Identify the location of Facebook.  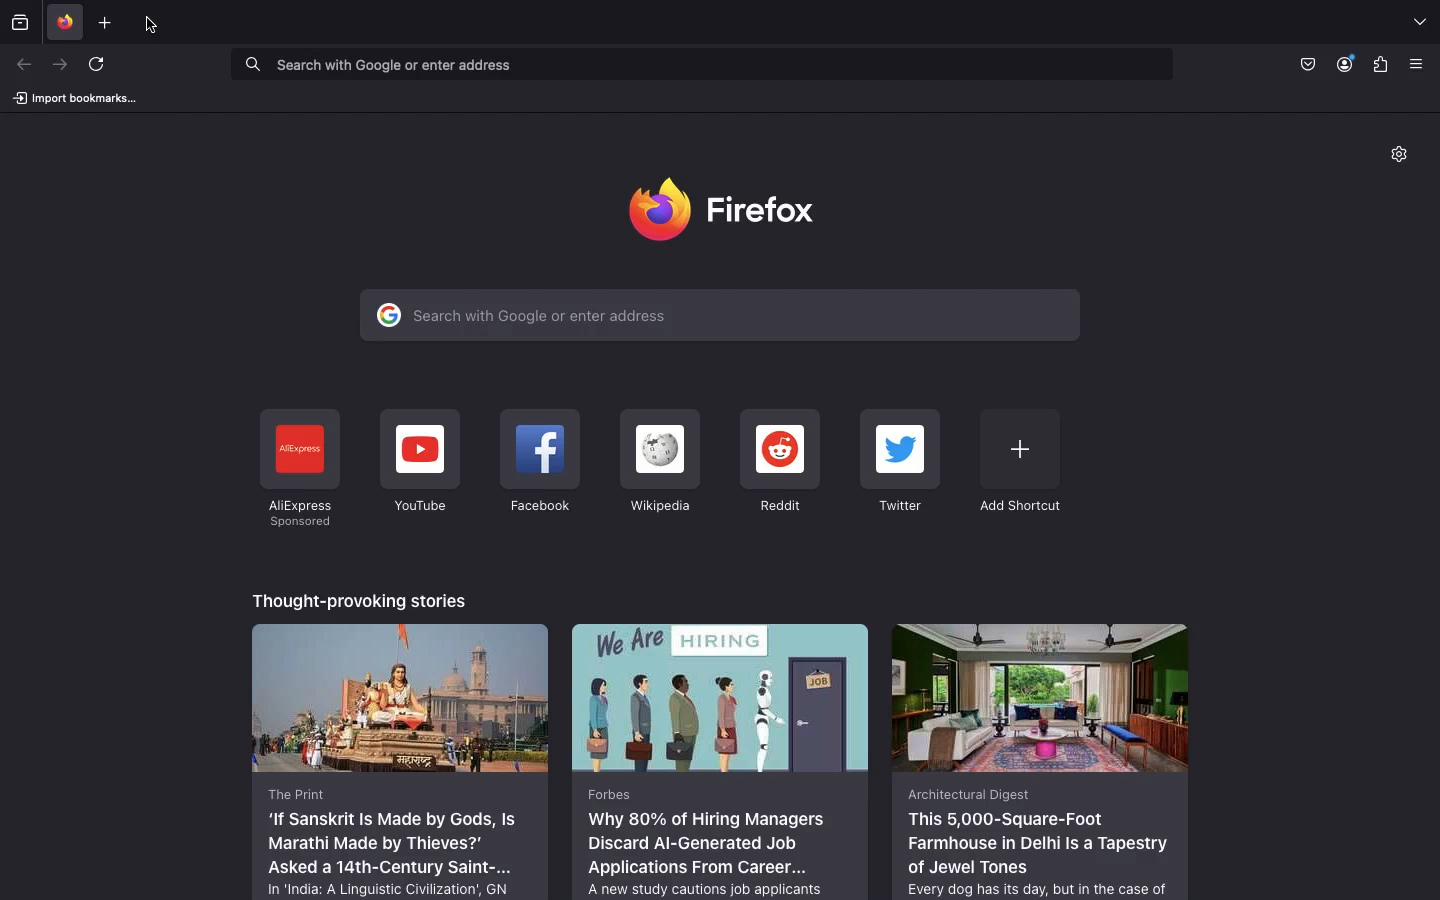
(539, 465).